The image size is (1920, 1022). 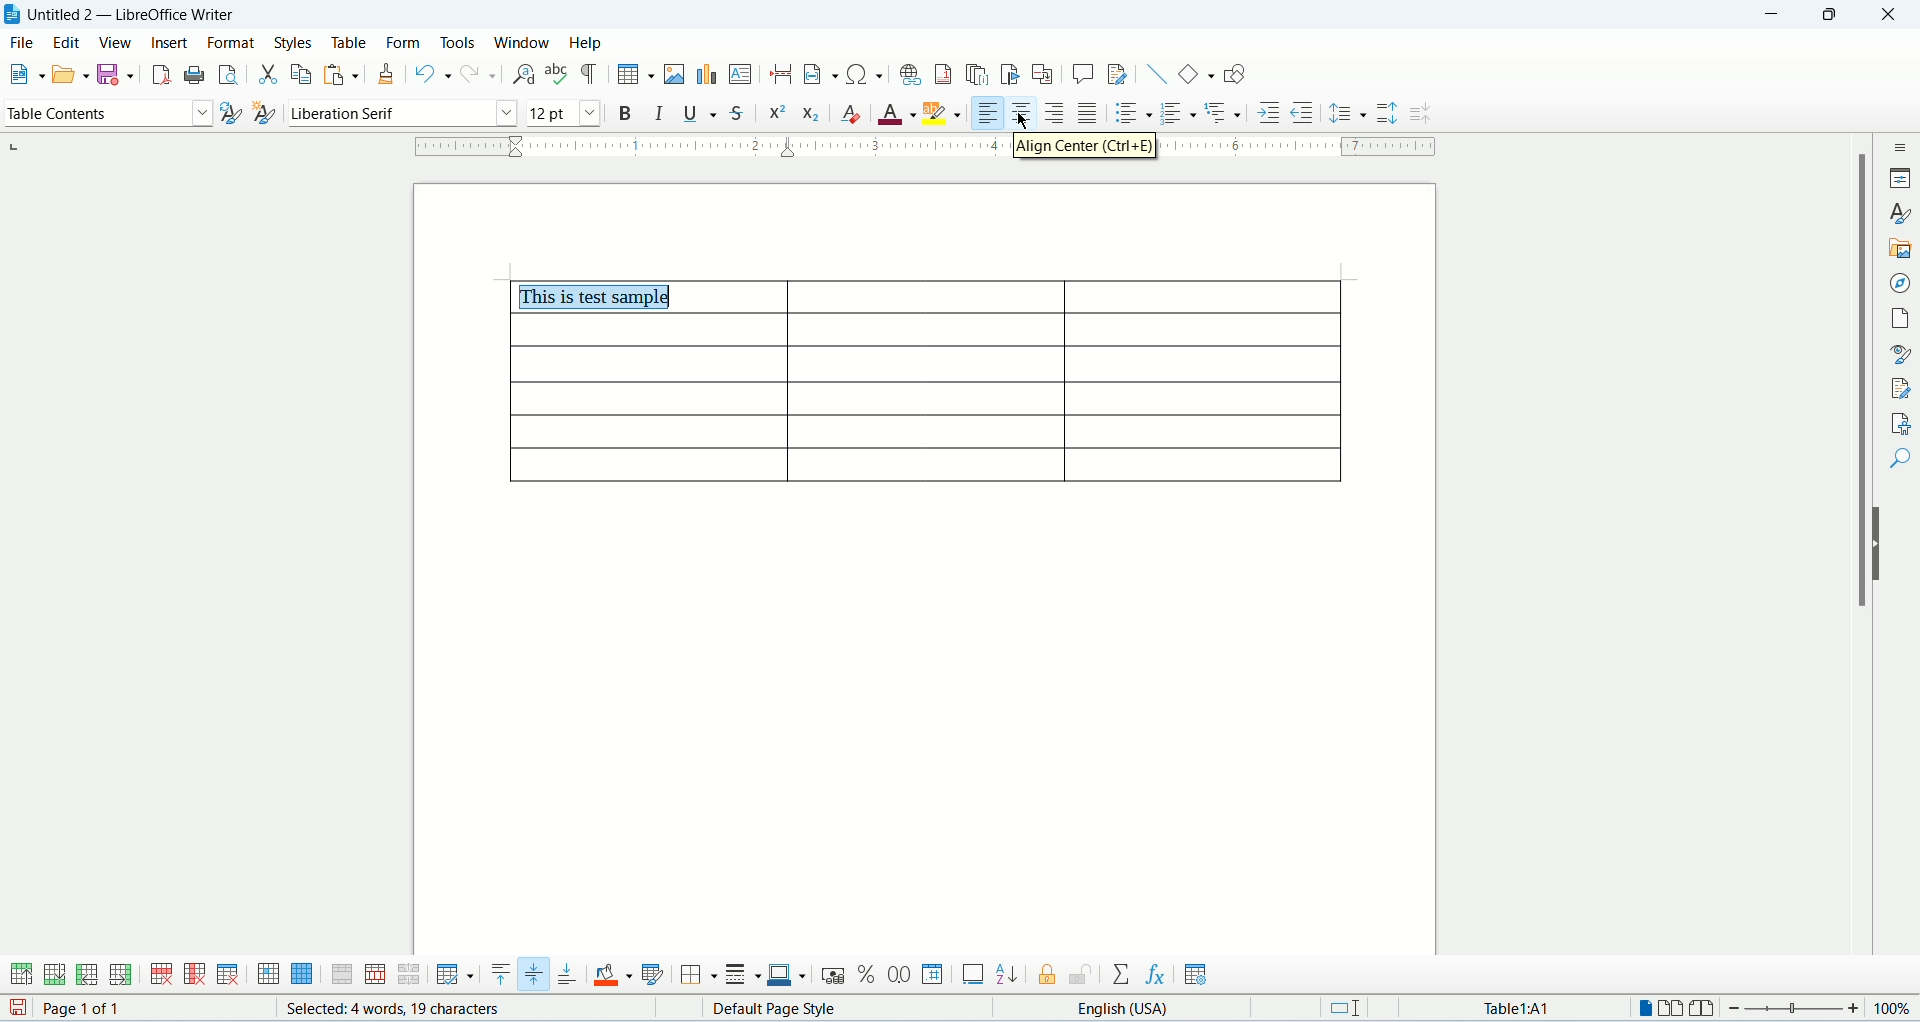 What do you see at coordinates (403, 115) in the screenshot?
I see `font name` at bounding box center [403, 115].